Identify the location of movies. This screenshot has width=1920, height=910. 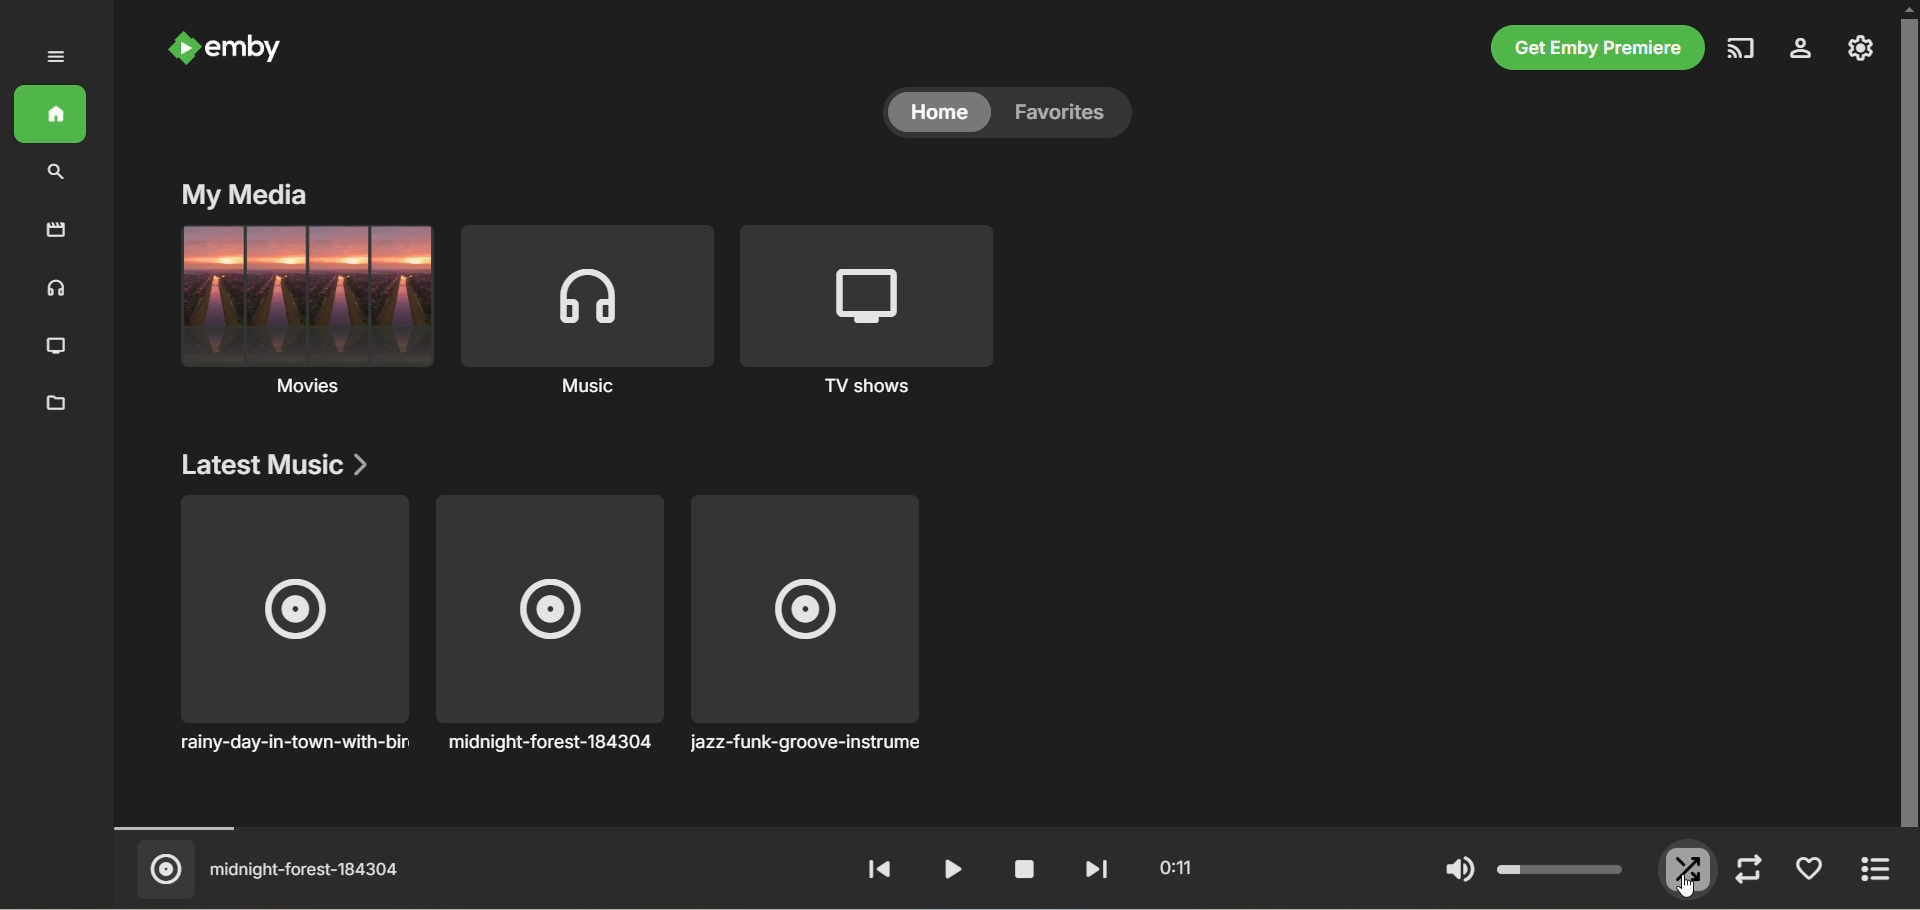
(56, 233).